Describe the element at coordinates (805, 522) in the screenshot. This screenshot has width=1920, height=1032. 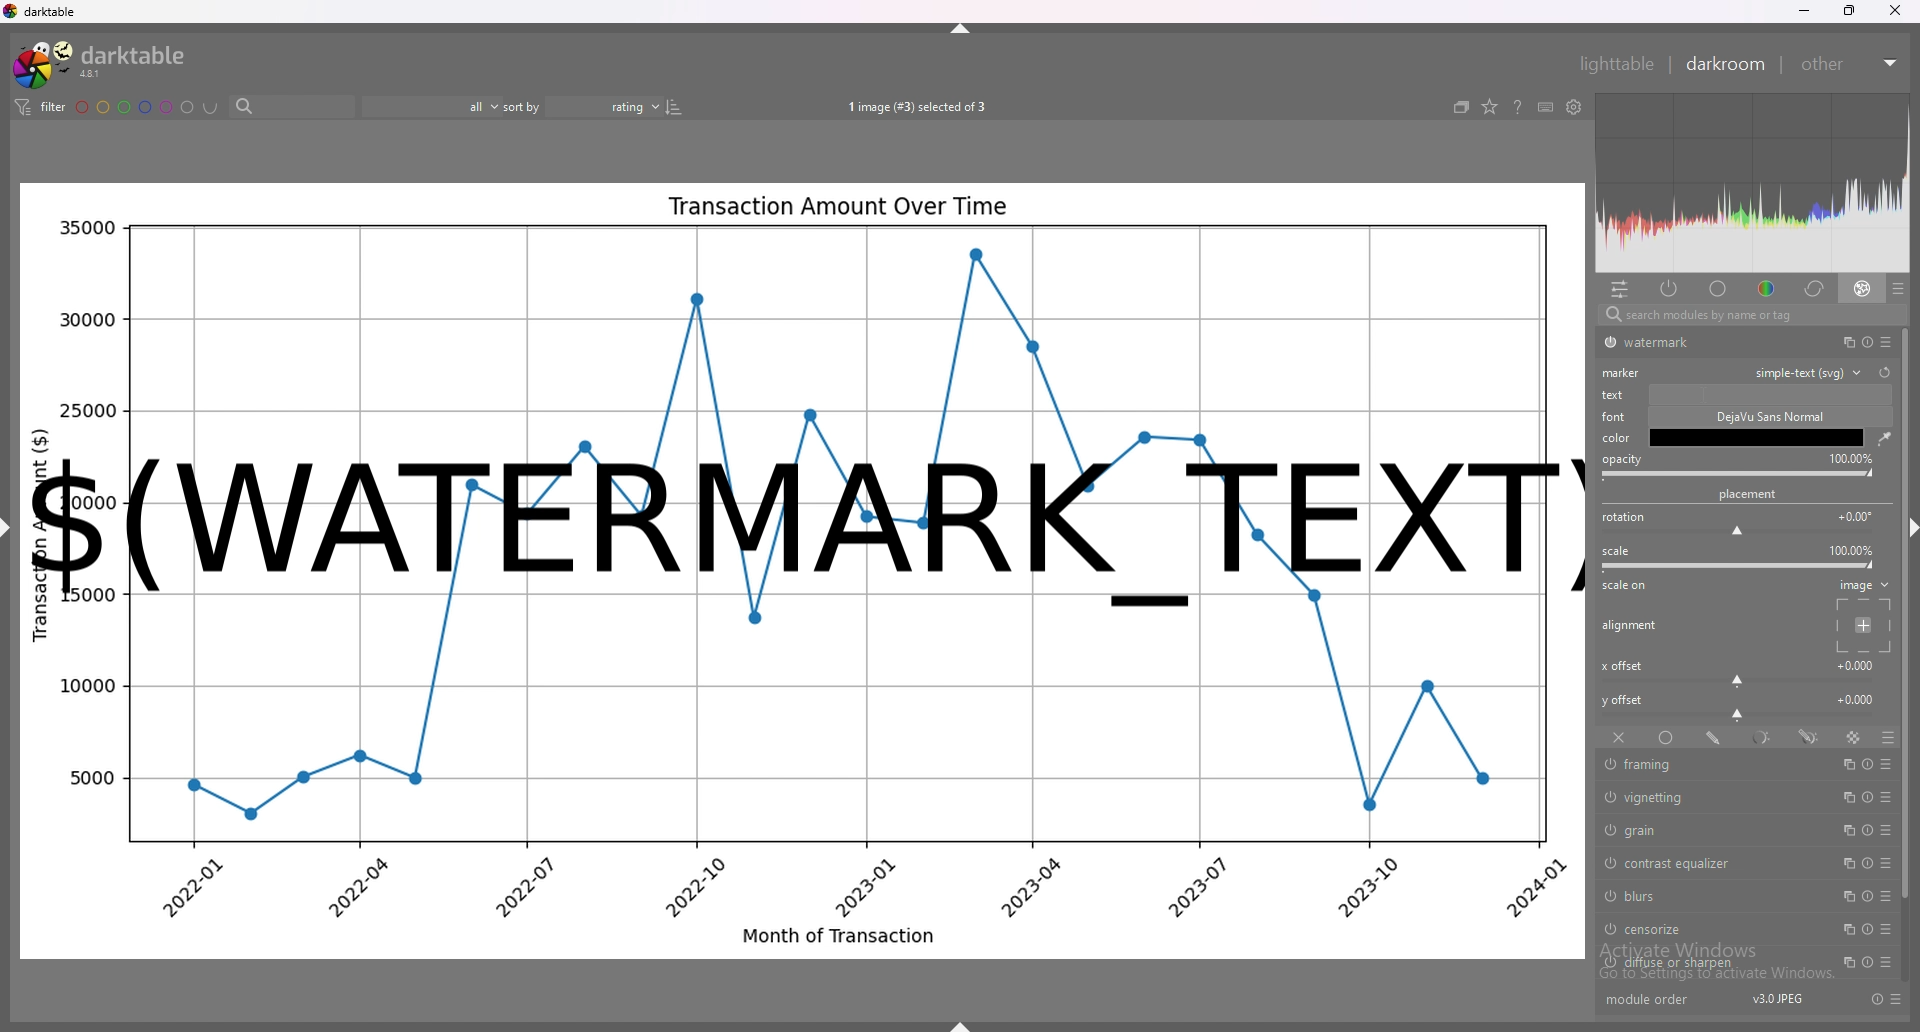
I see `watermark` at that location.